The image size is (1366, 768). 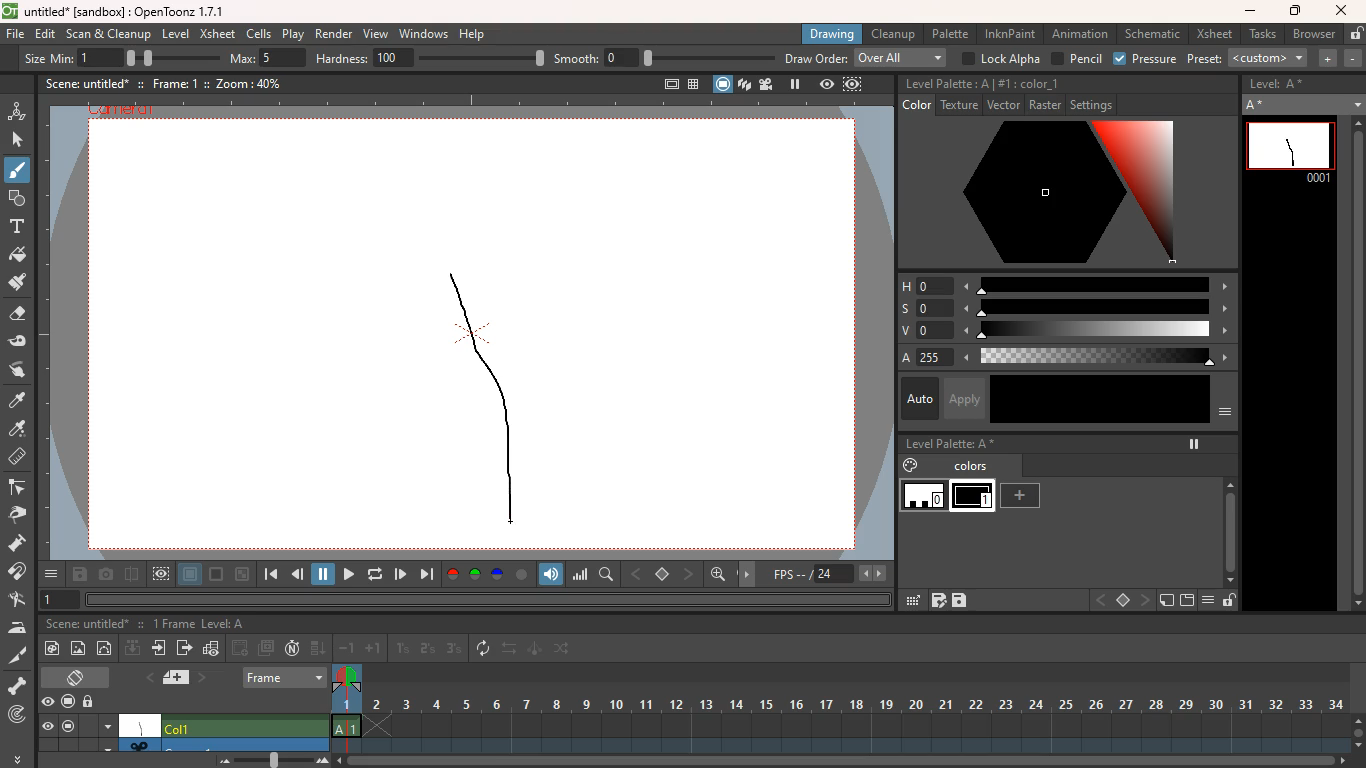 What do you see at coordinates (225, 744) in the screenshot?
I see `another scenario` at bounding box center [225, 744].